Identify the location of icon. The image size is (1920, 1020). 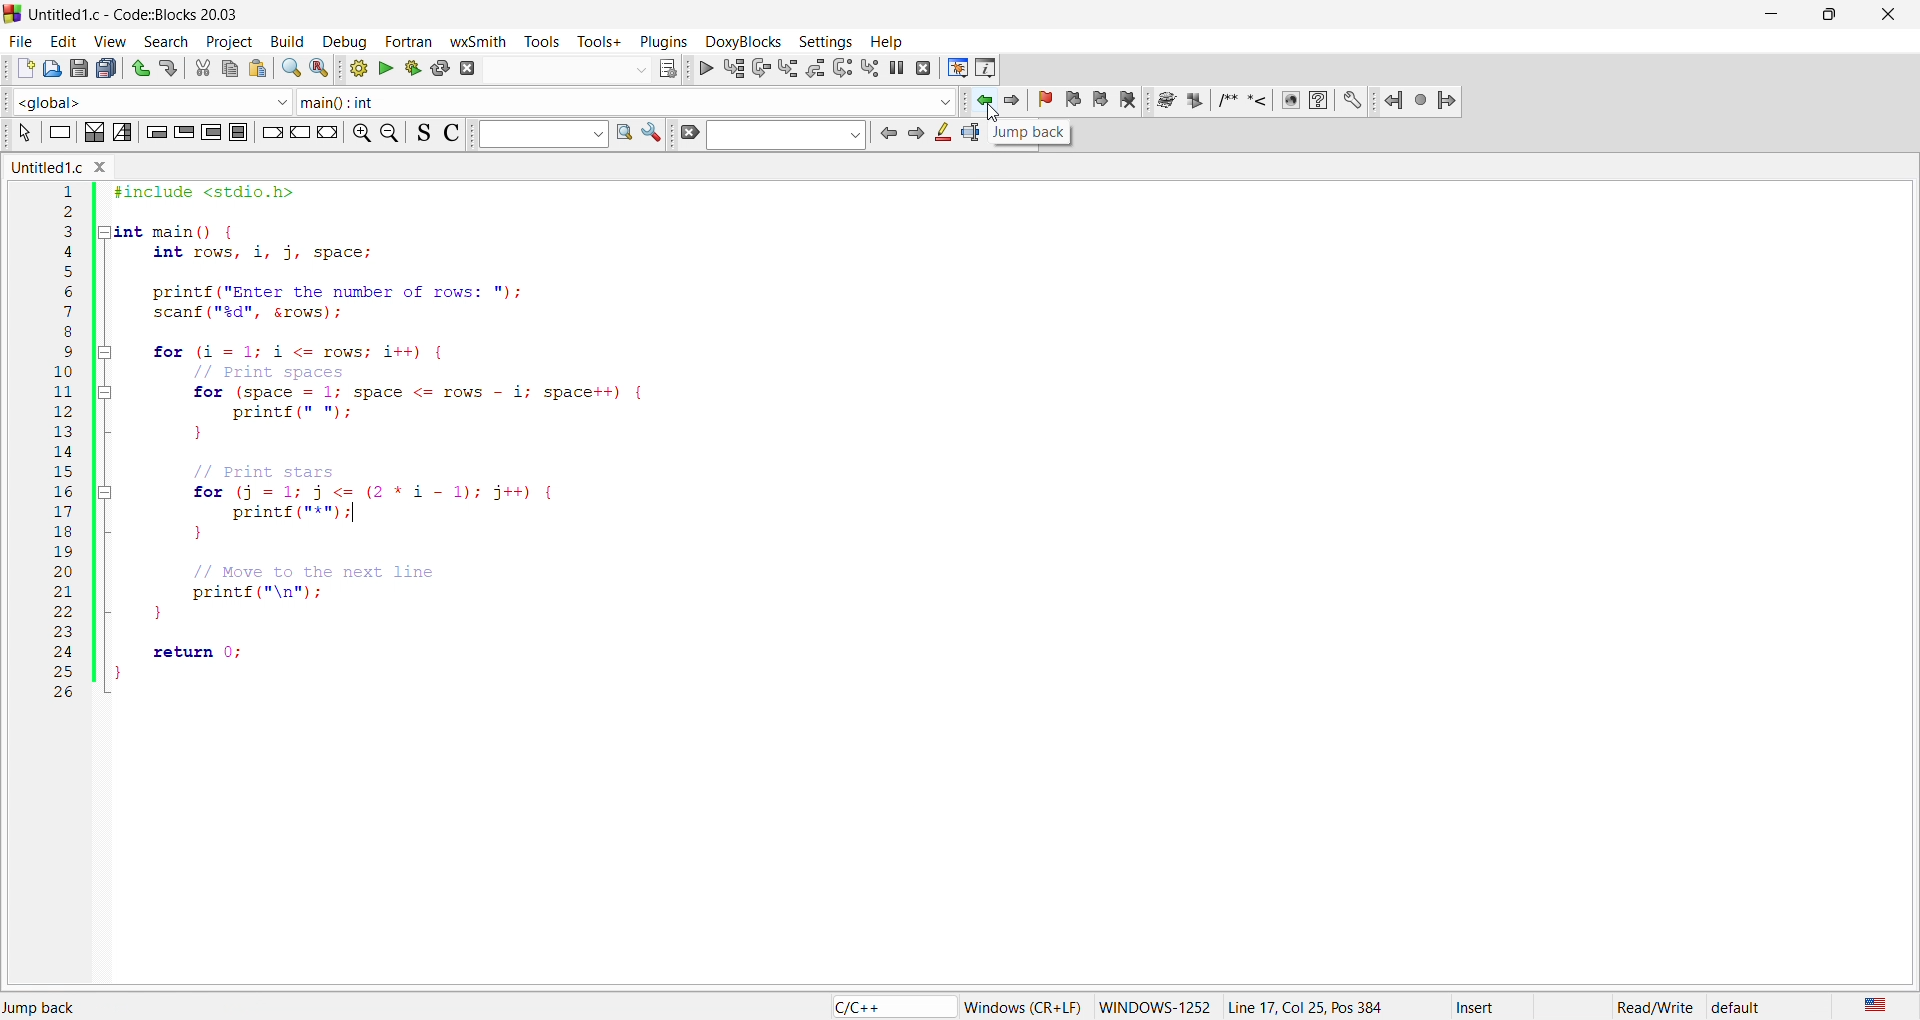
(971, 132).